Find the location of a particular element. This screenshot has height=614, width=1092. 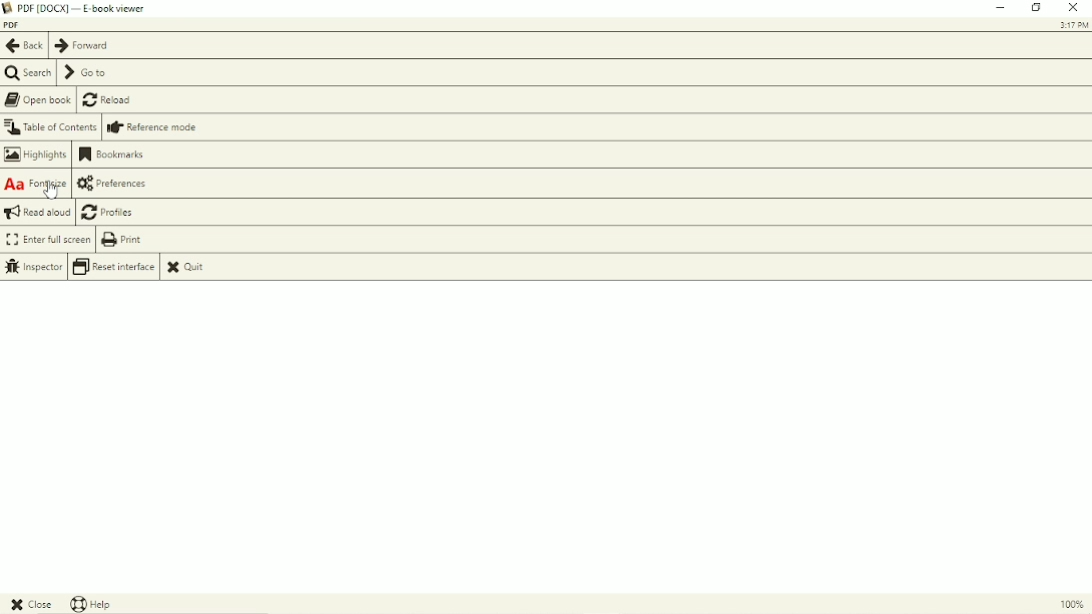

Inspector is located at coordinates (33, 267).